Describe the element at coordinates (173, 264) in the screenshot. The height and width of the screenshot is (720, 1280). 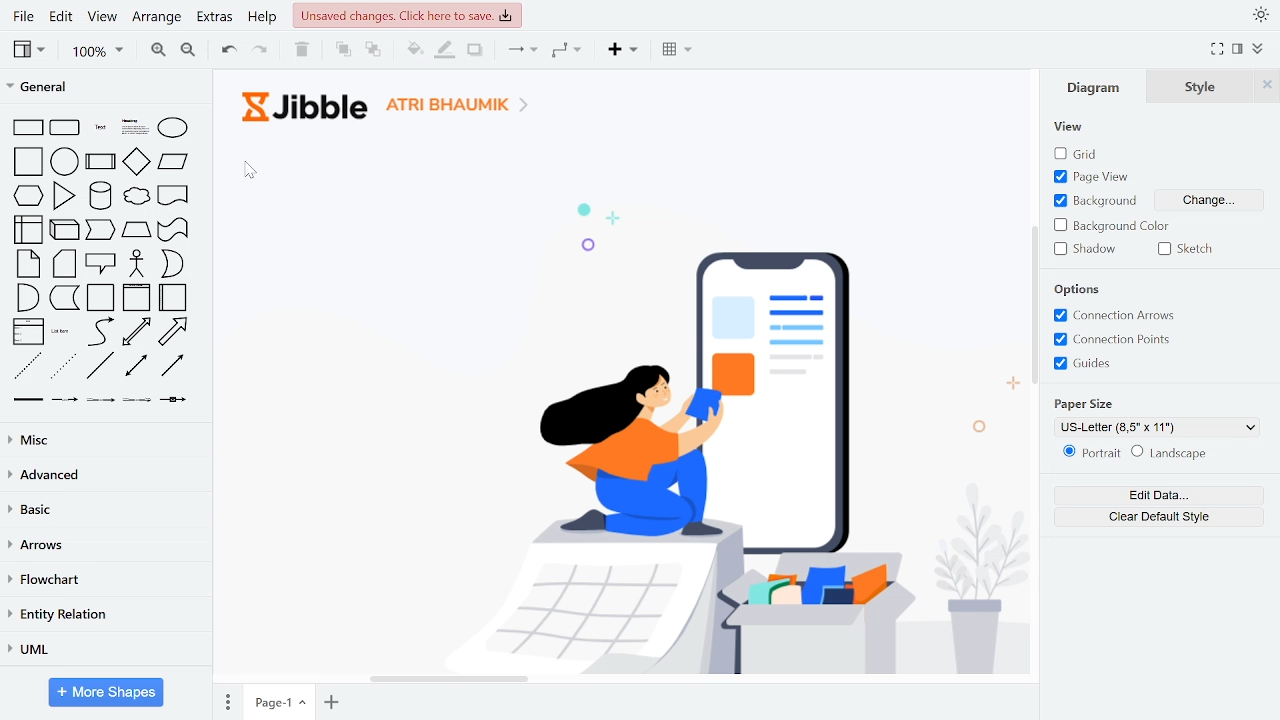
I see `general shapes` at that location.